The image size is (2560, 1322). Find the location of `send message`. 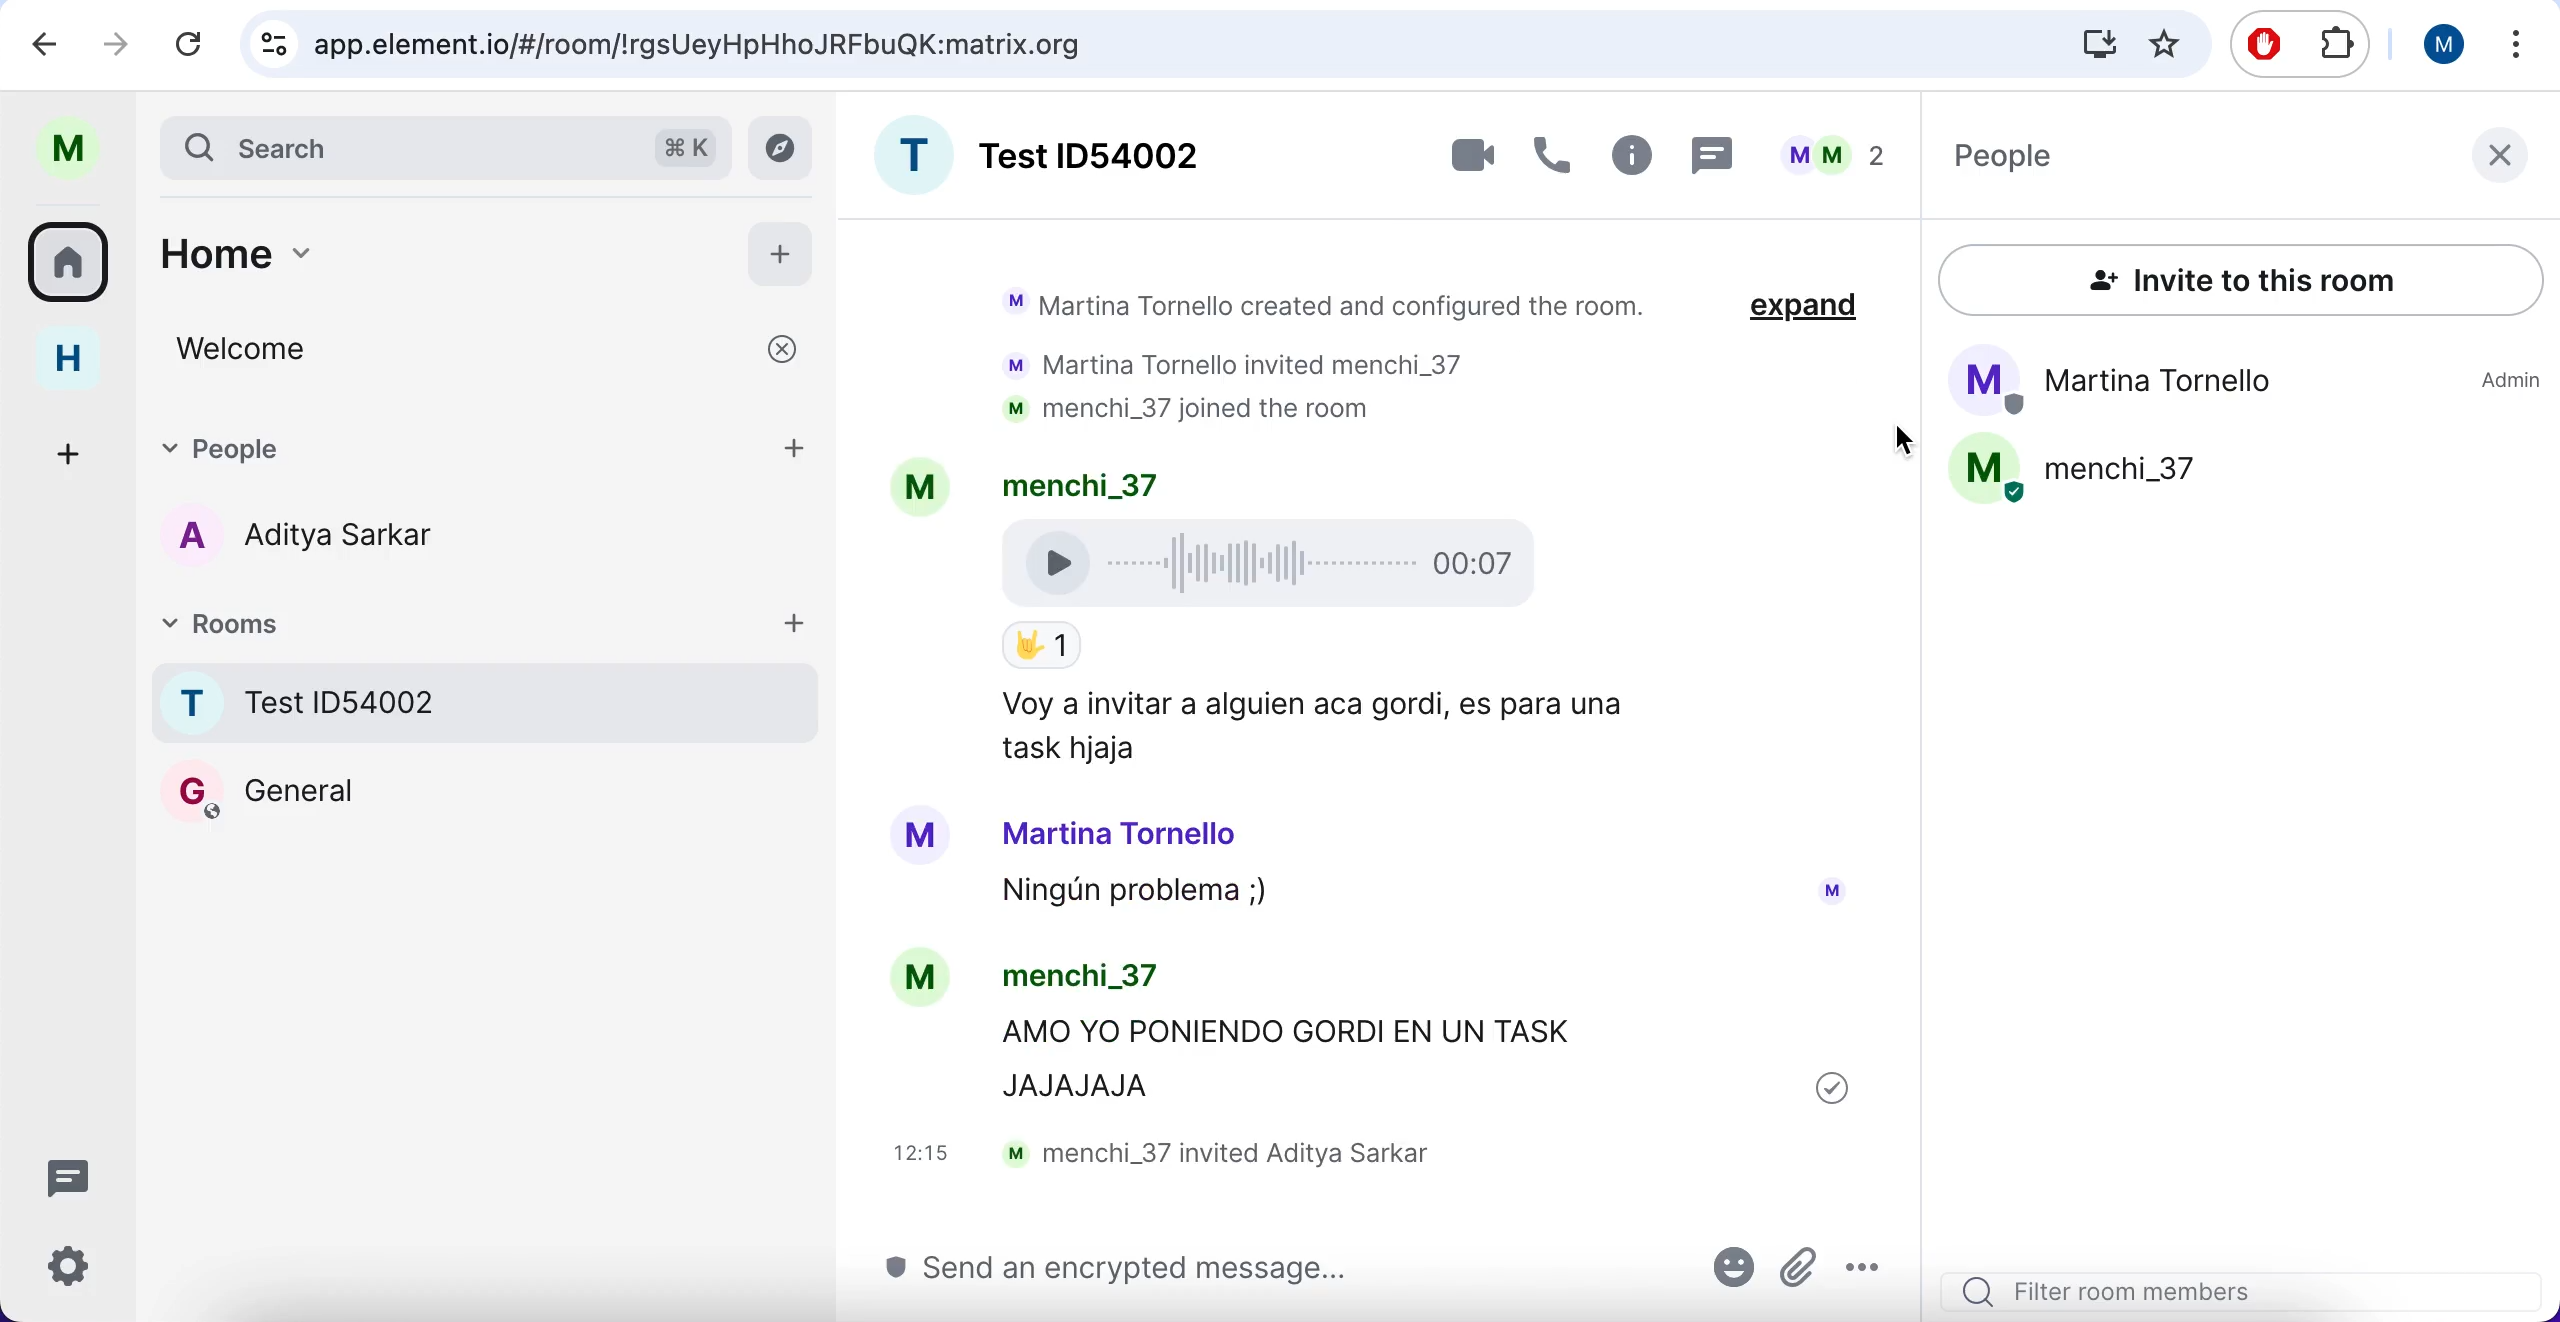

send message is located at coordinates (1184, 1273).